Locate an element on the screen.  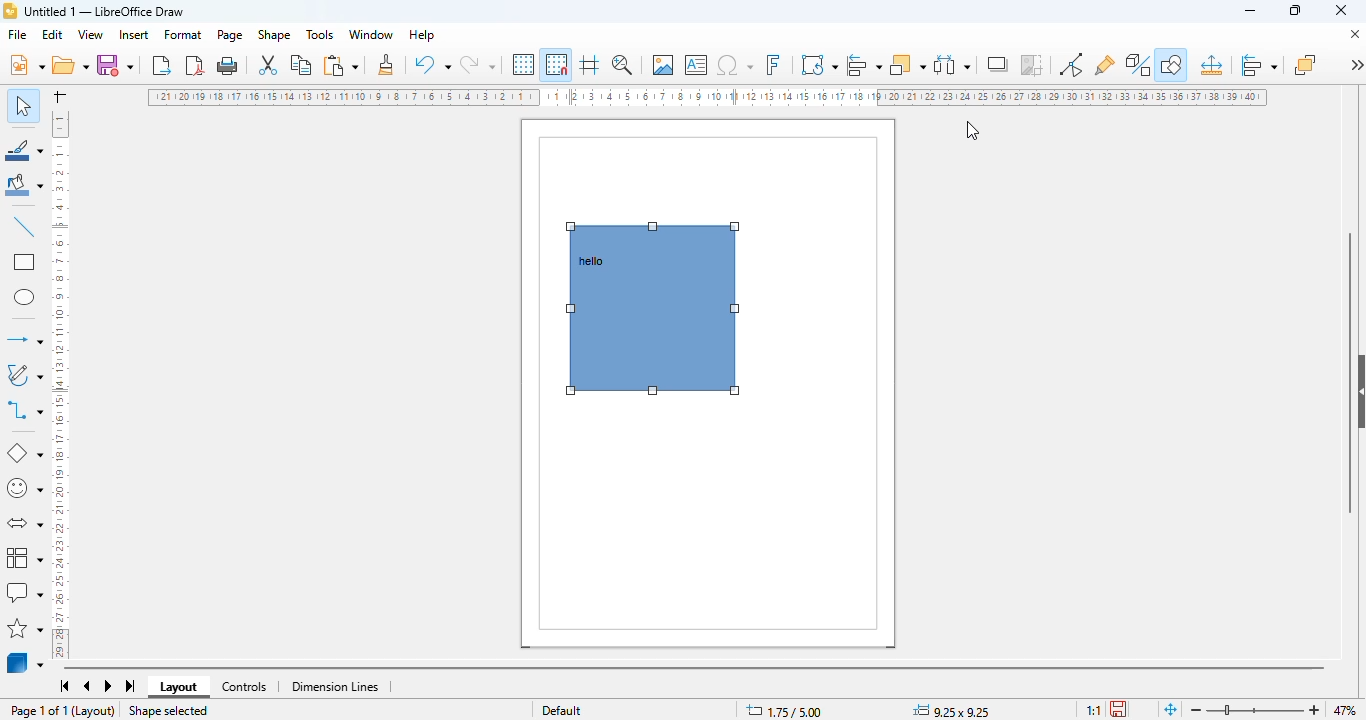
view is located at coordinates (92, 35).